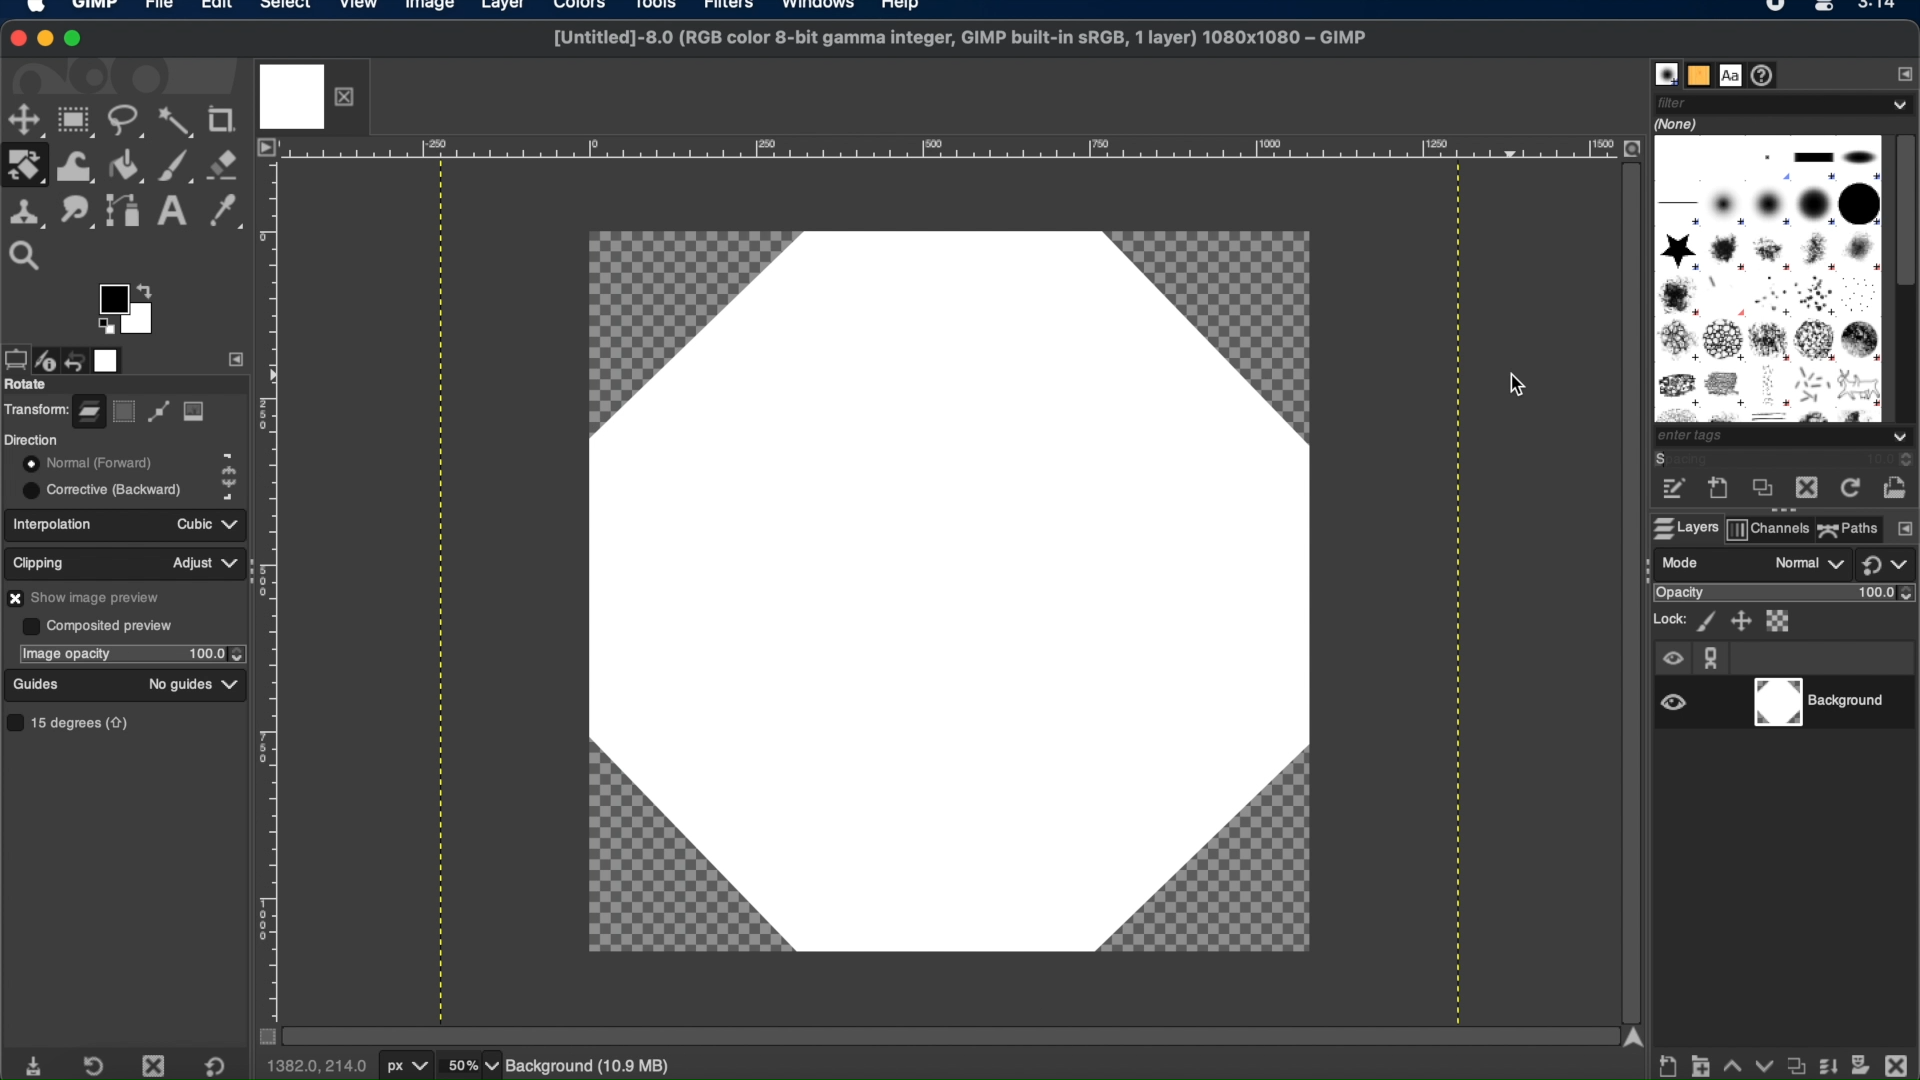  What do you see at coordinates (97, 8) in the screenshot?
I see `GIMP` at bounding box center [97, 8].